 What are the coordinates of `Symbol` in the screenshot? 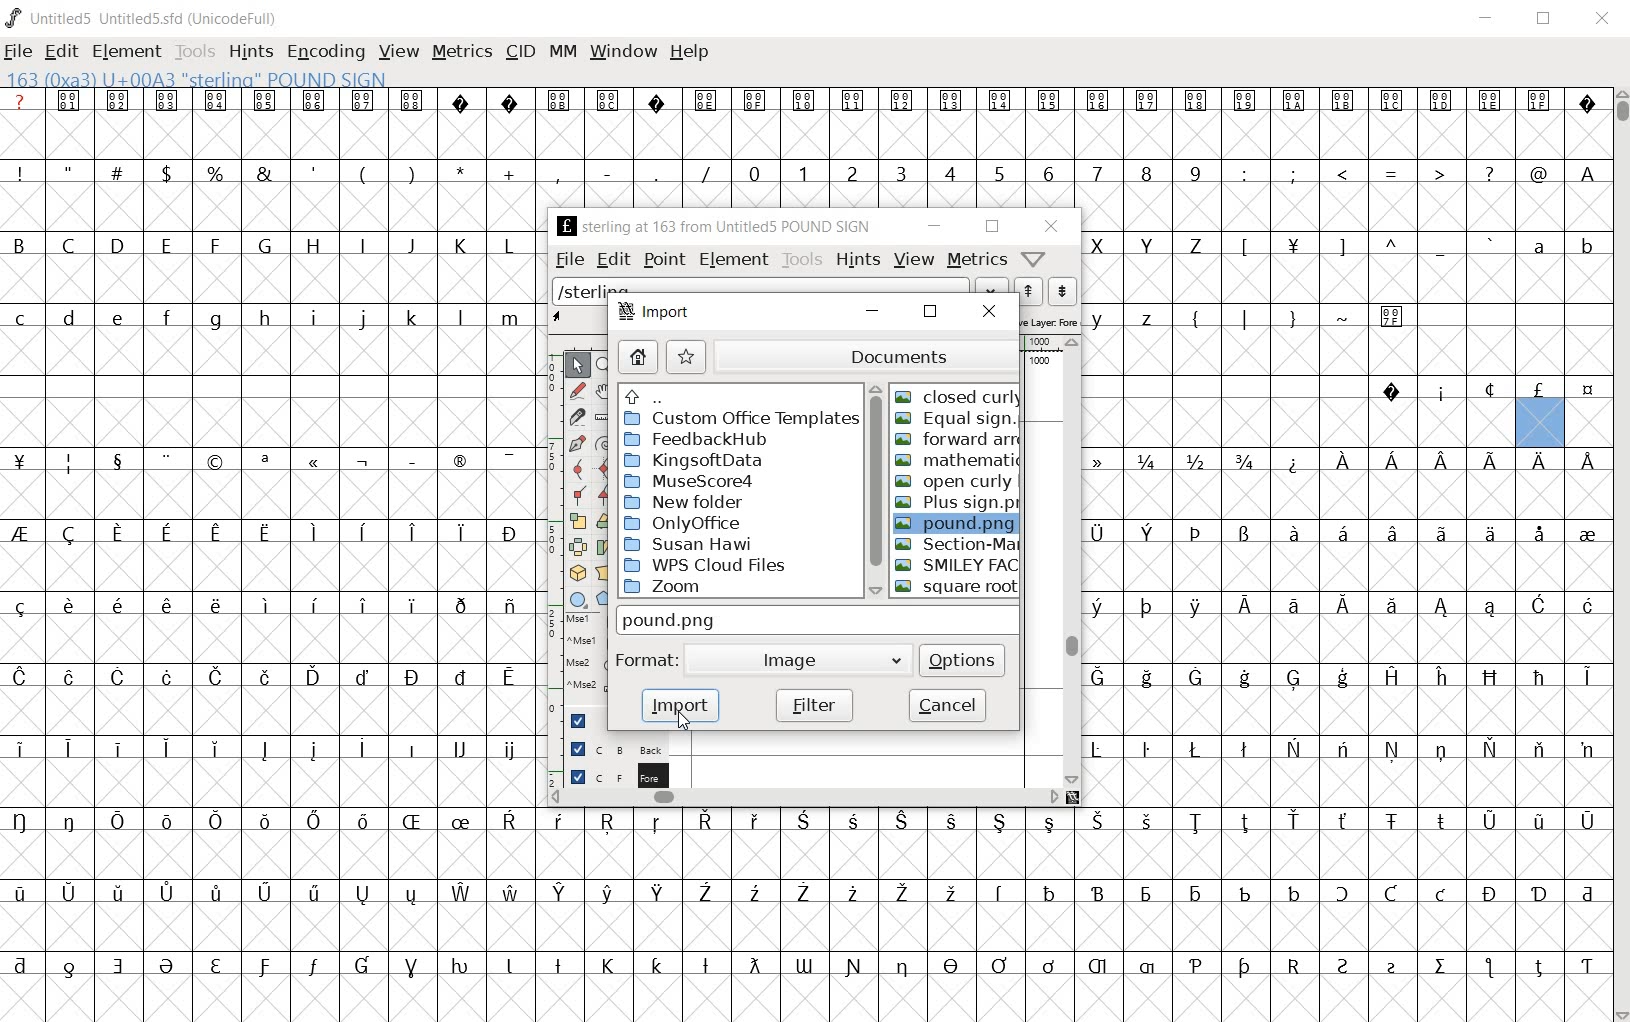 It's located at (706, 101).